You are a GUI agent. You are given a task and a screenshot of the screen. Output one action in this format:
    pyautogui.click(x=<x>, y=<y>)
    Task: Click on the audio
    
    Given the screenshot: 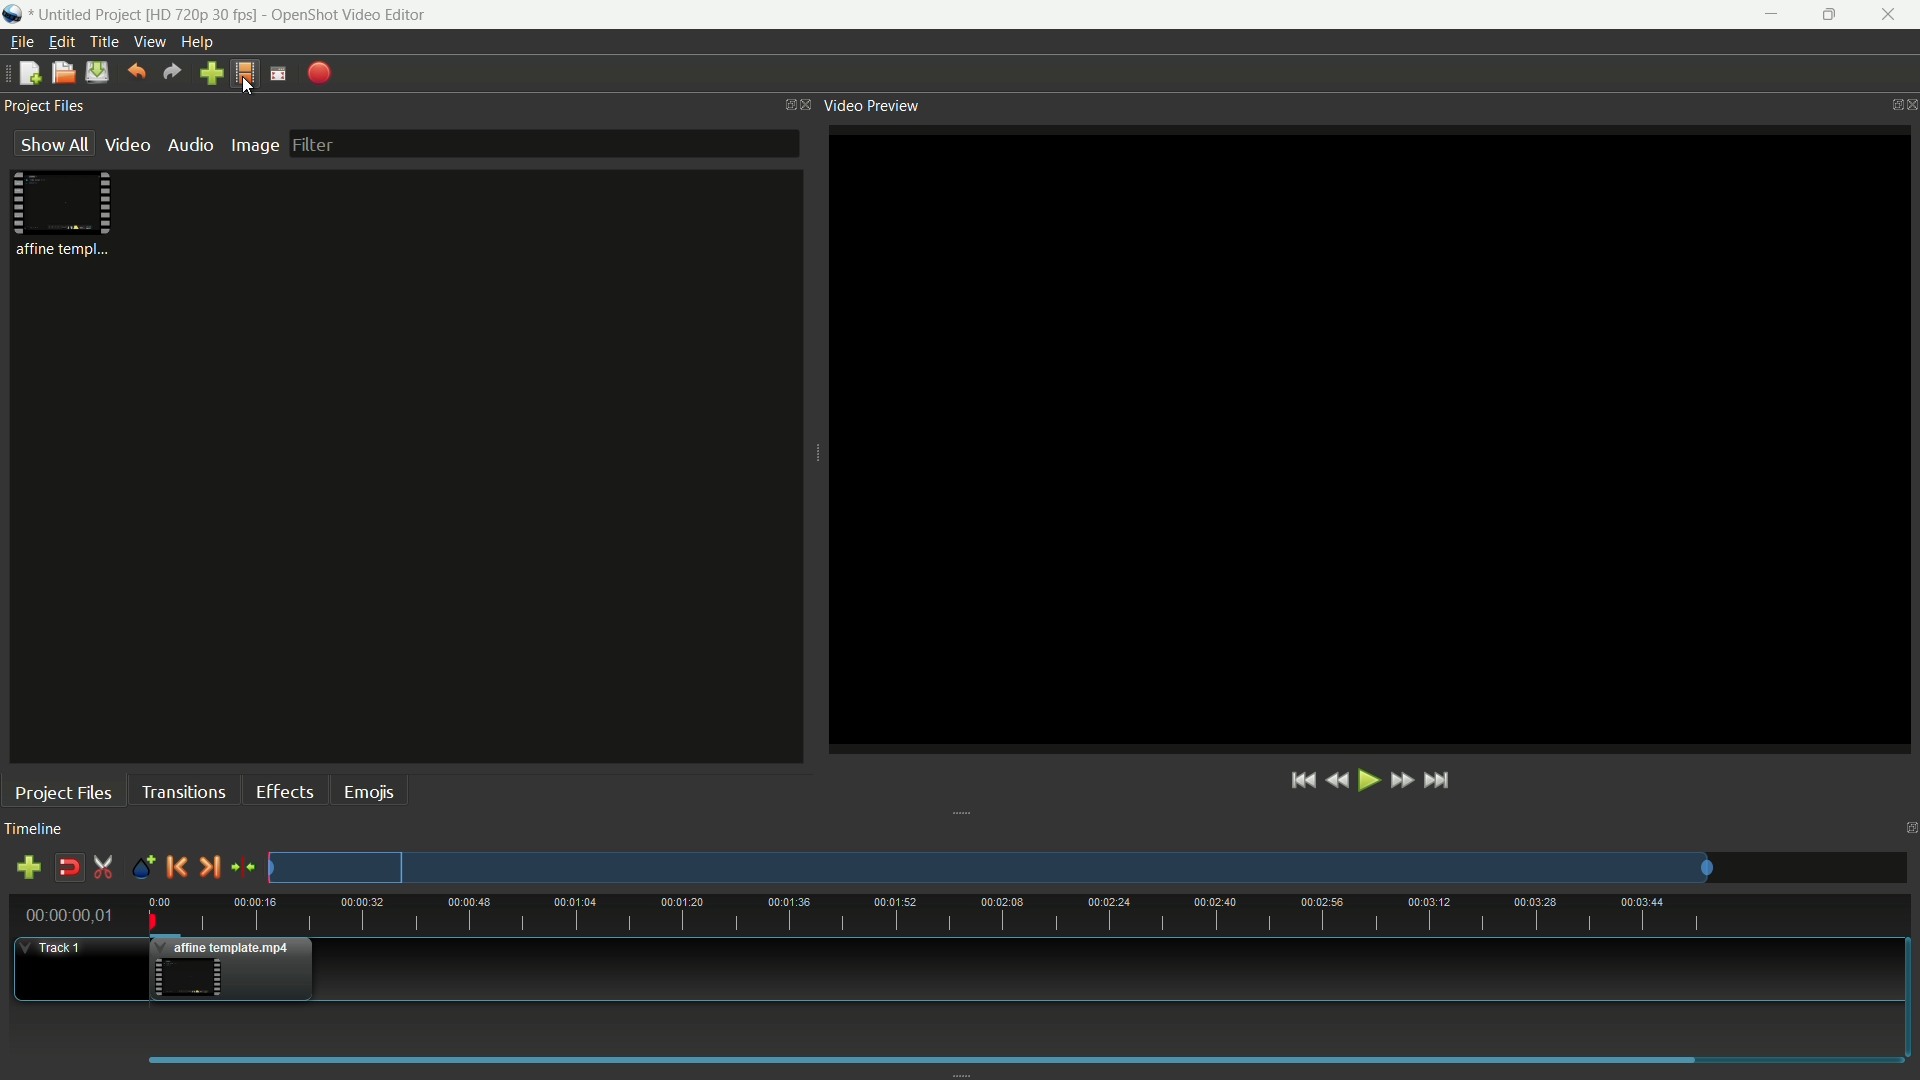 What is the action you would take?
    pyautogui.click(x=191, y=144)
    